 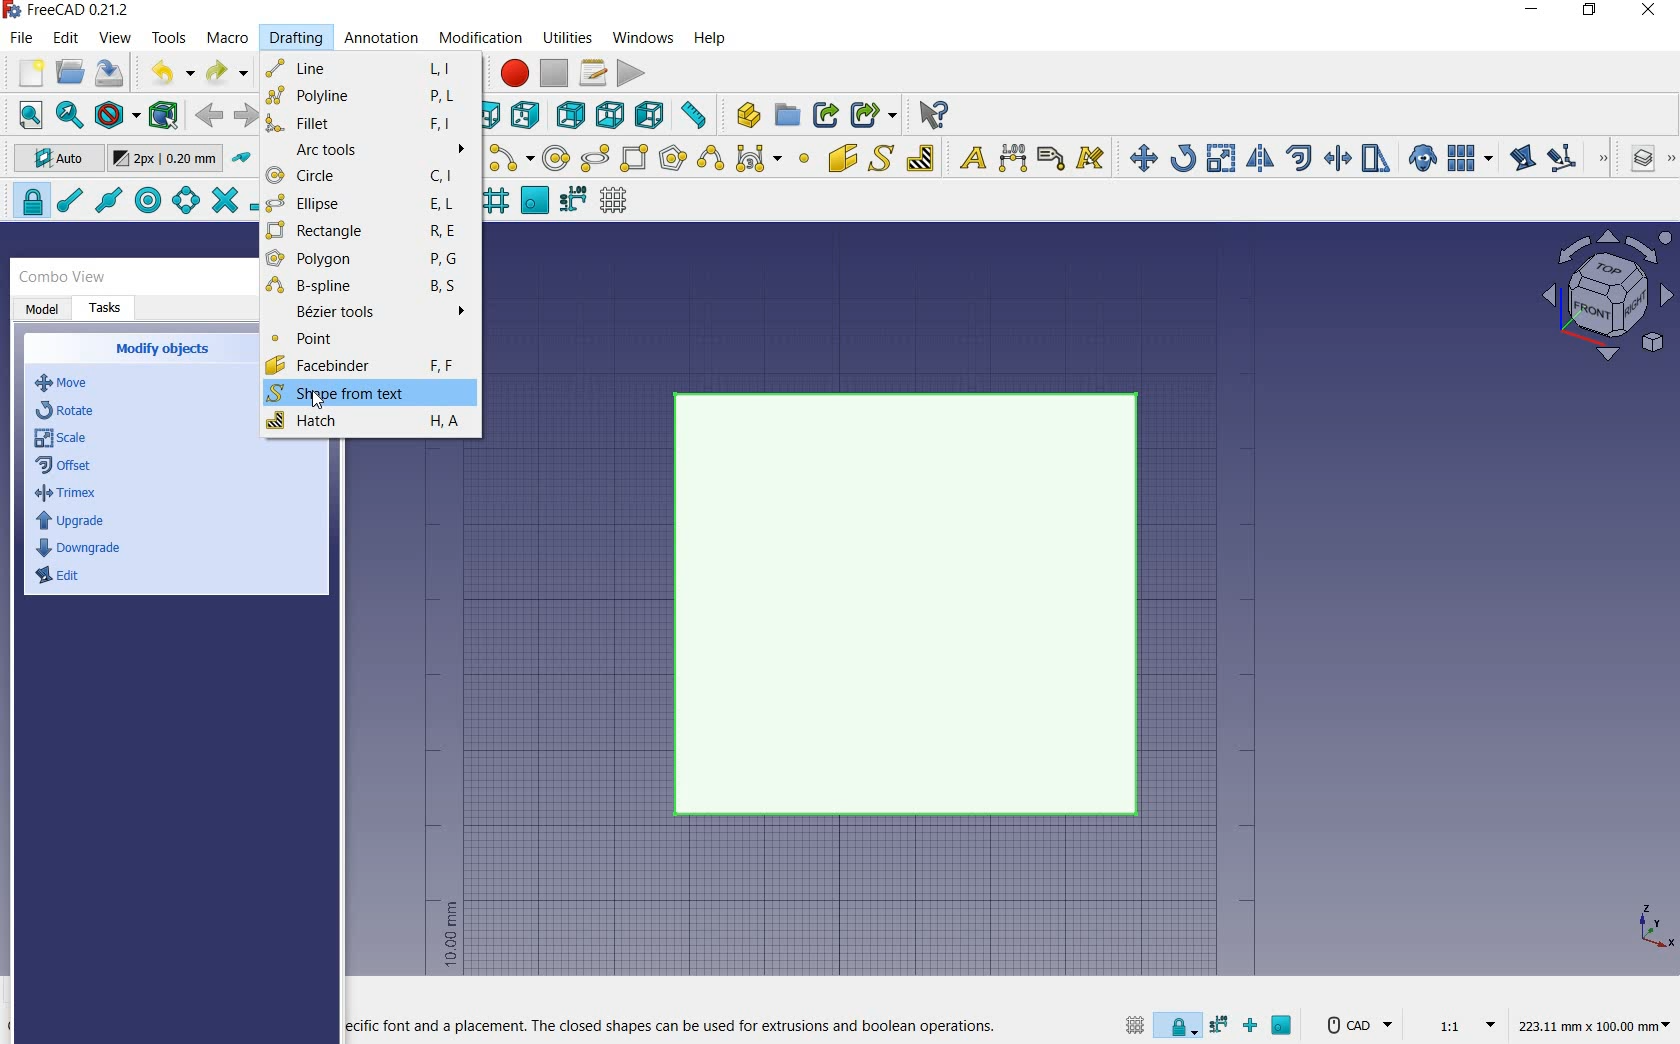 I want to click on close, so click(x=1648, y=12).